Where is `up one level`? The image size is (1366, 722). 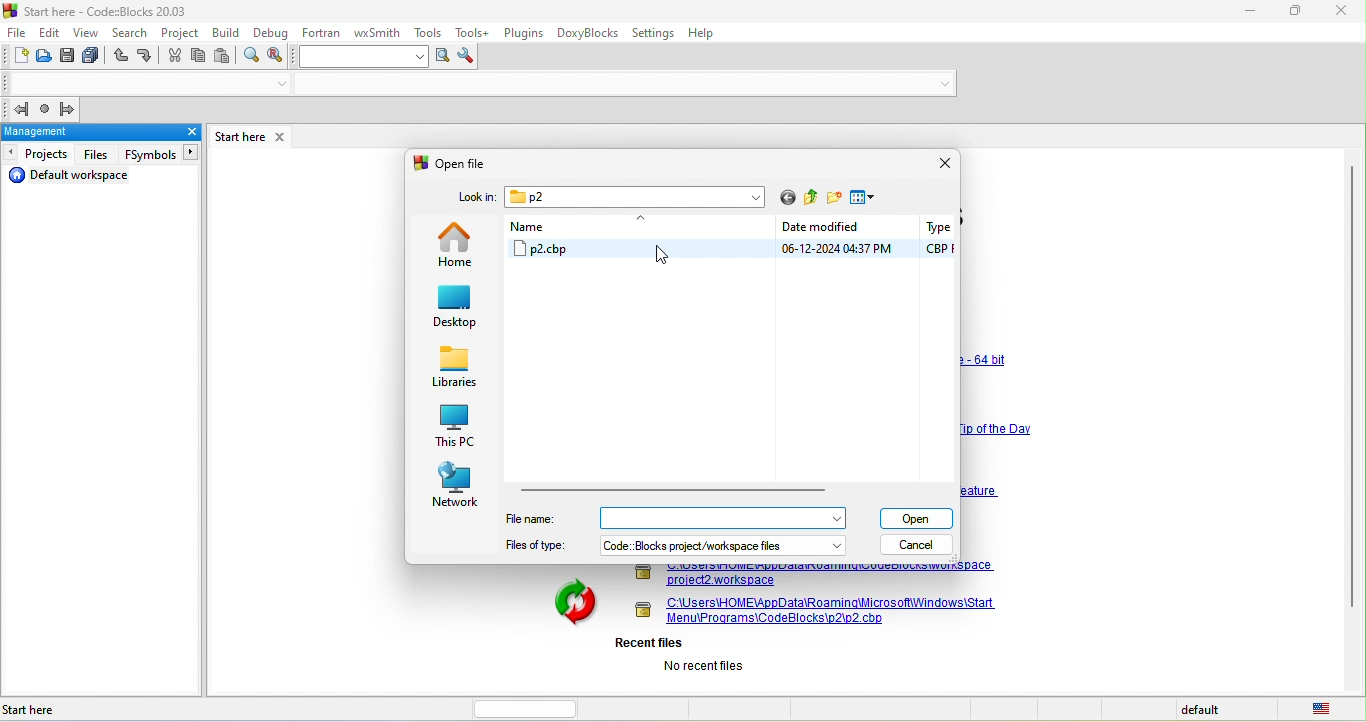 up one level is located at coordinates (810, 201).